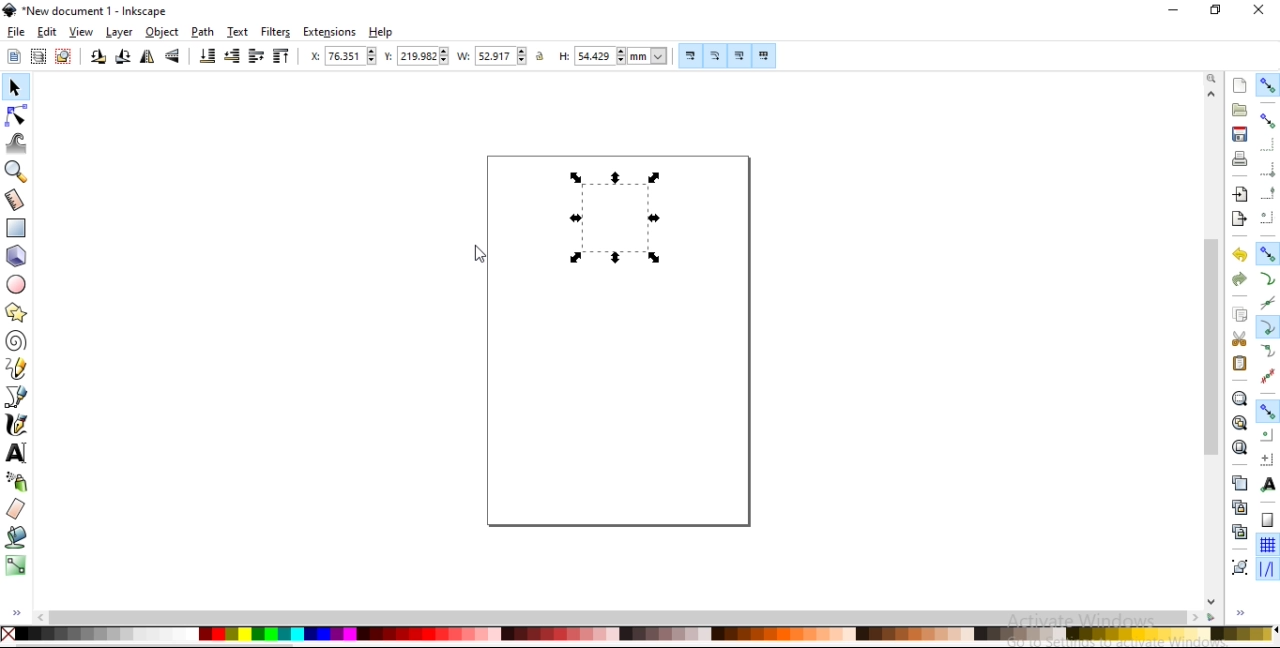 The width and height of the screenshot is (1280, 648). I want to click on paste, so click(1240, 364).